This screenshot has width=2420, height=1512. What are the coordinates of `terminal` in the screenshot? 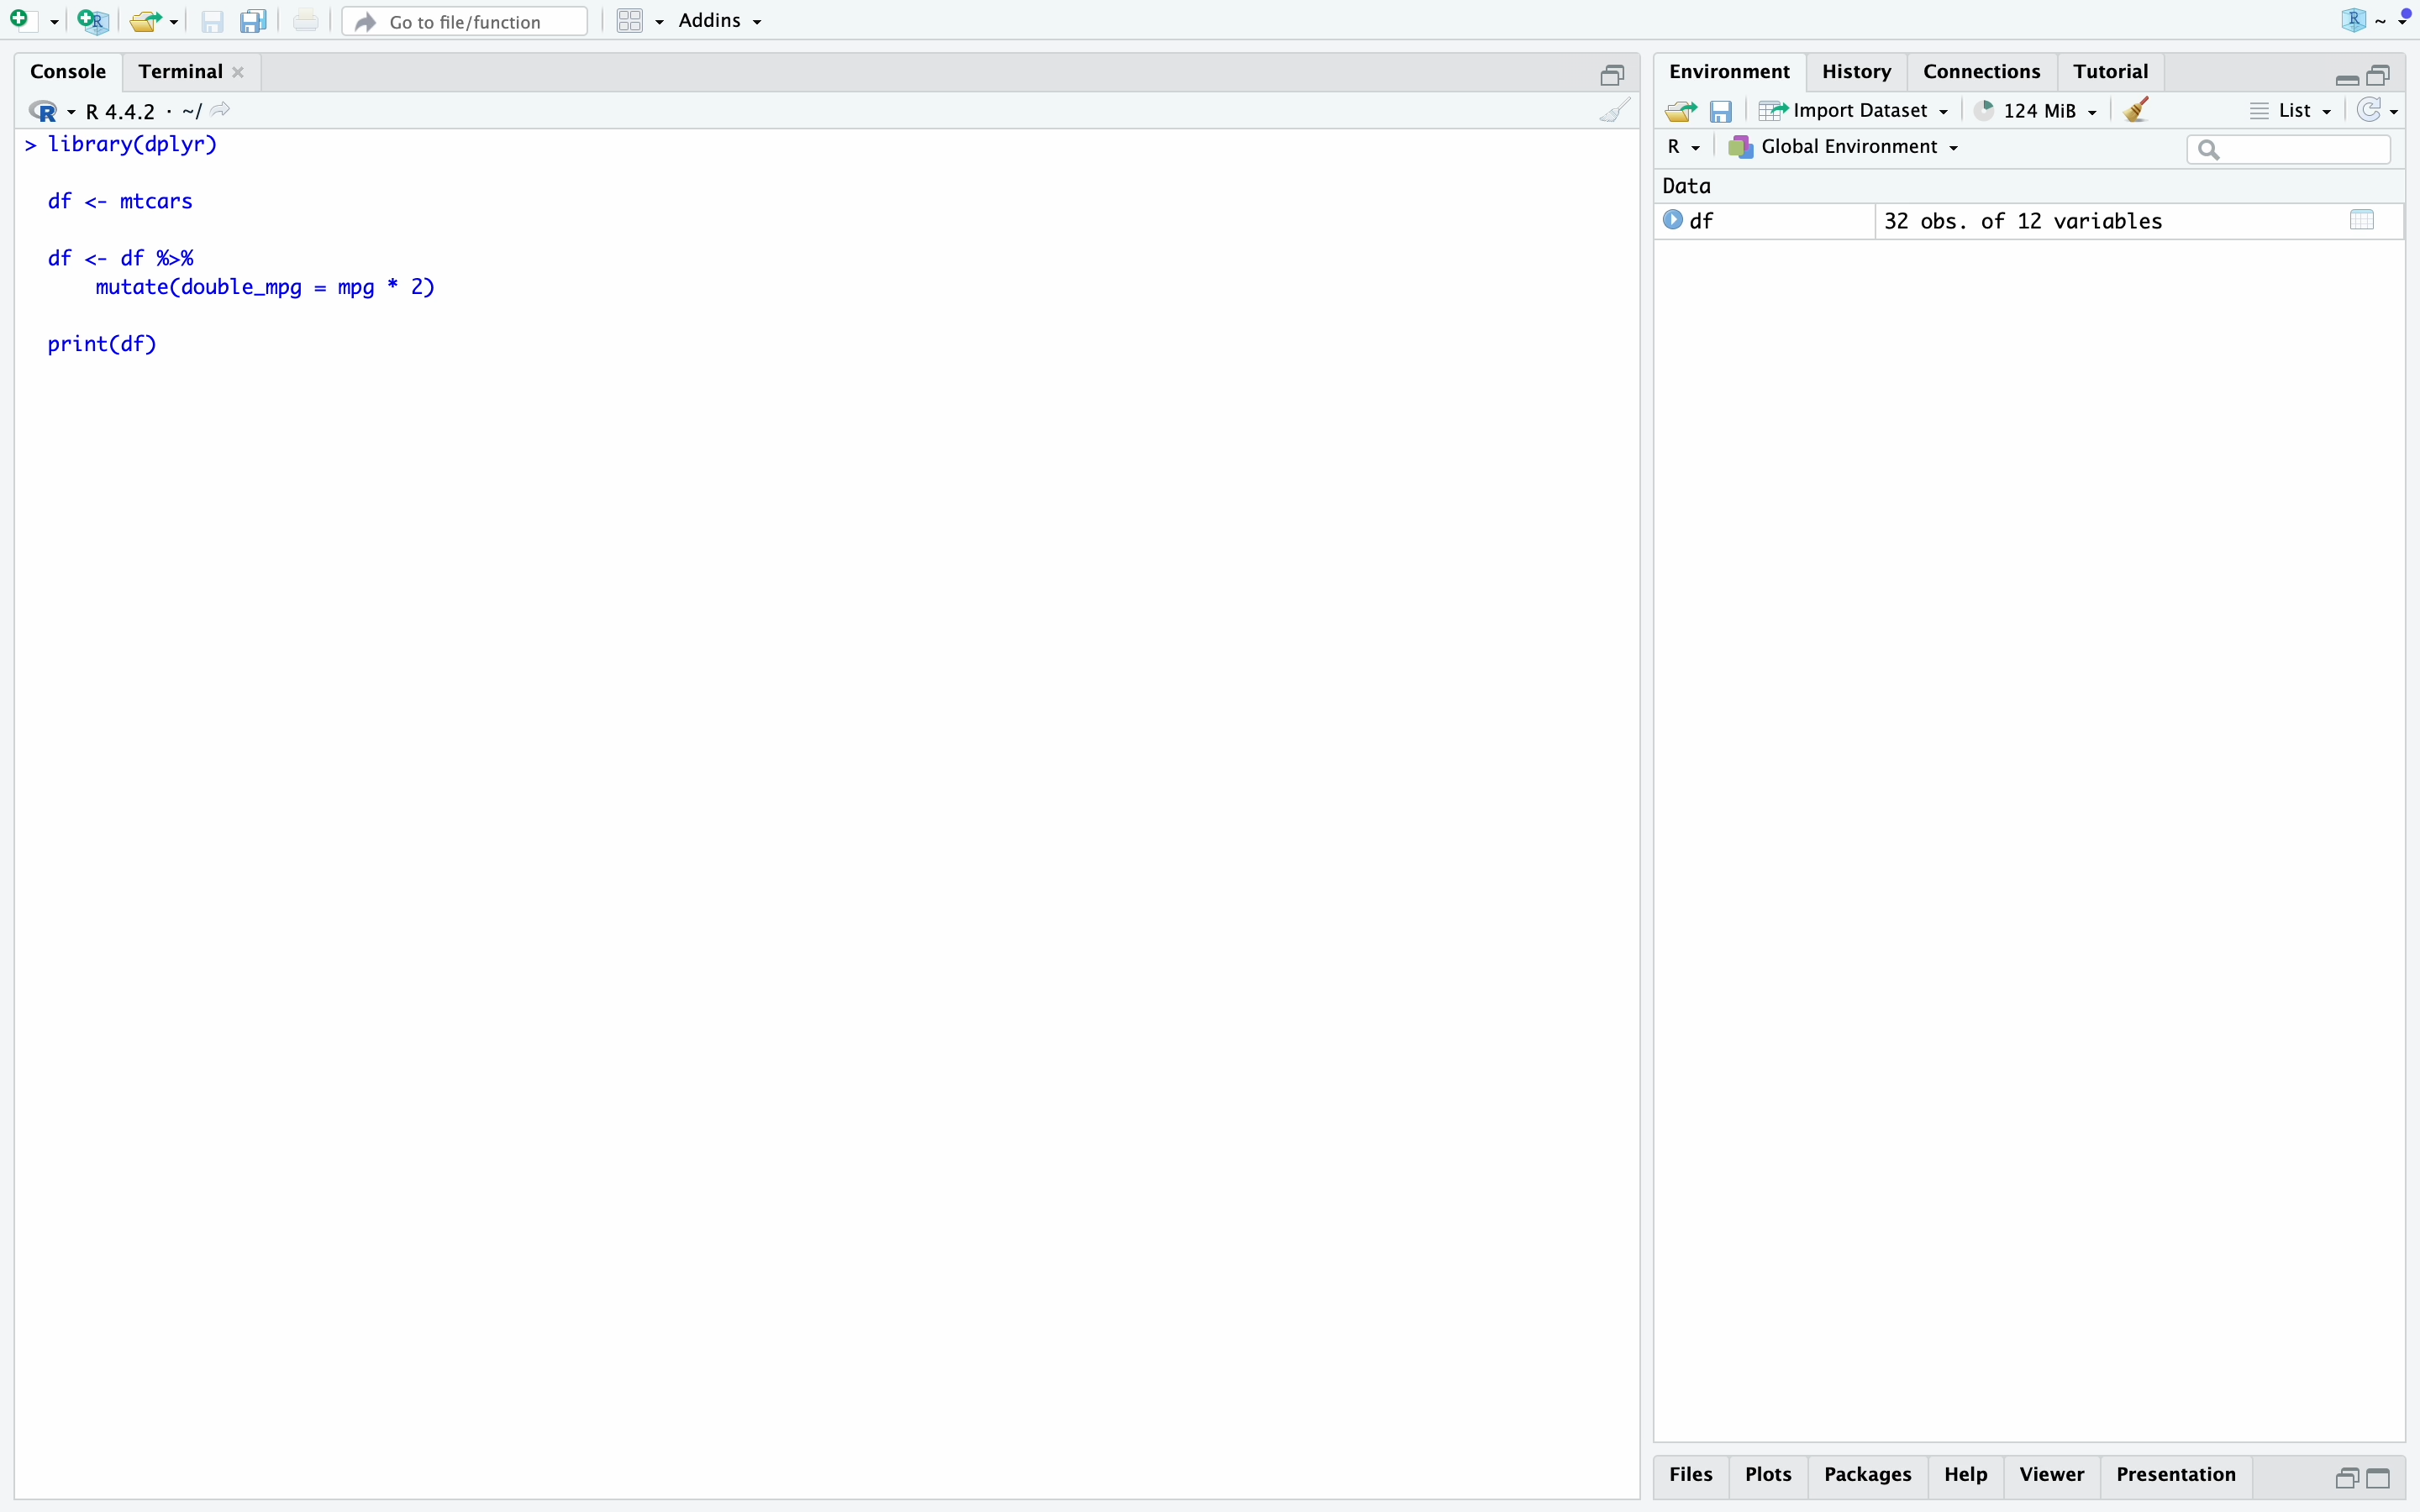 It's located at (181, 73).